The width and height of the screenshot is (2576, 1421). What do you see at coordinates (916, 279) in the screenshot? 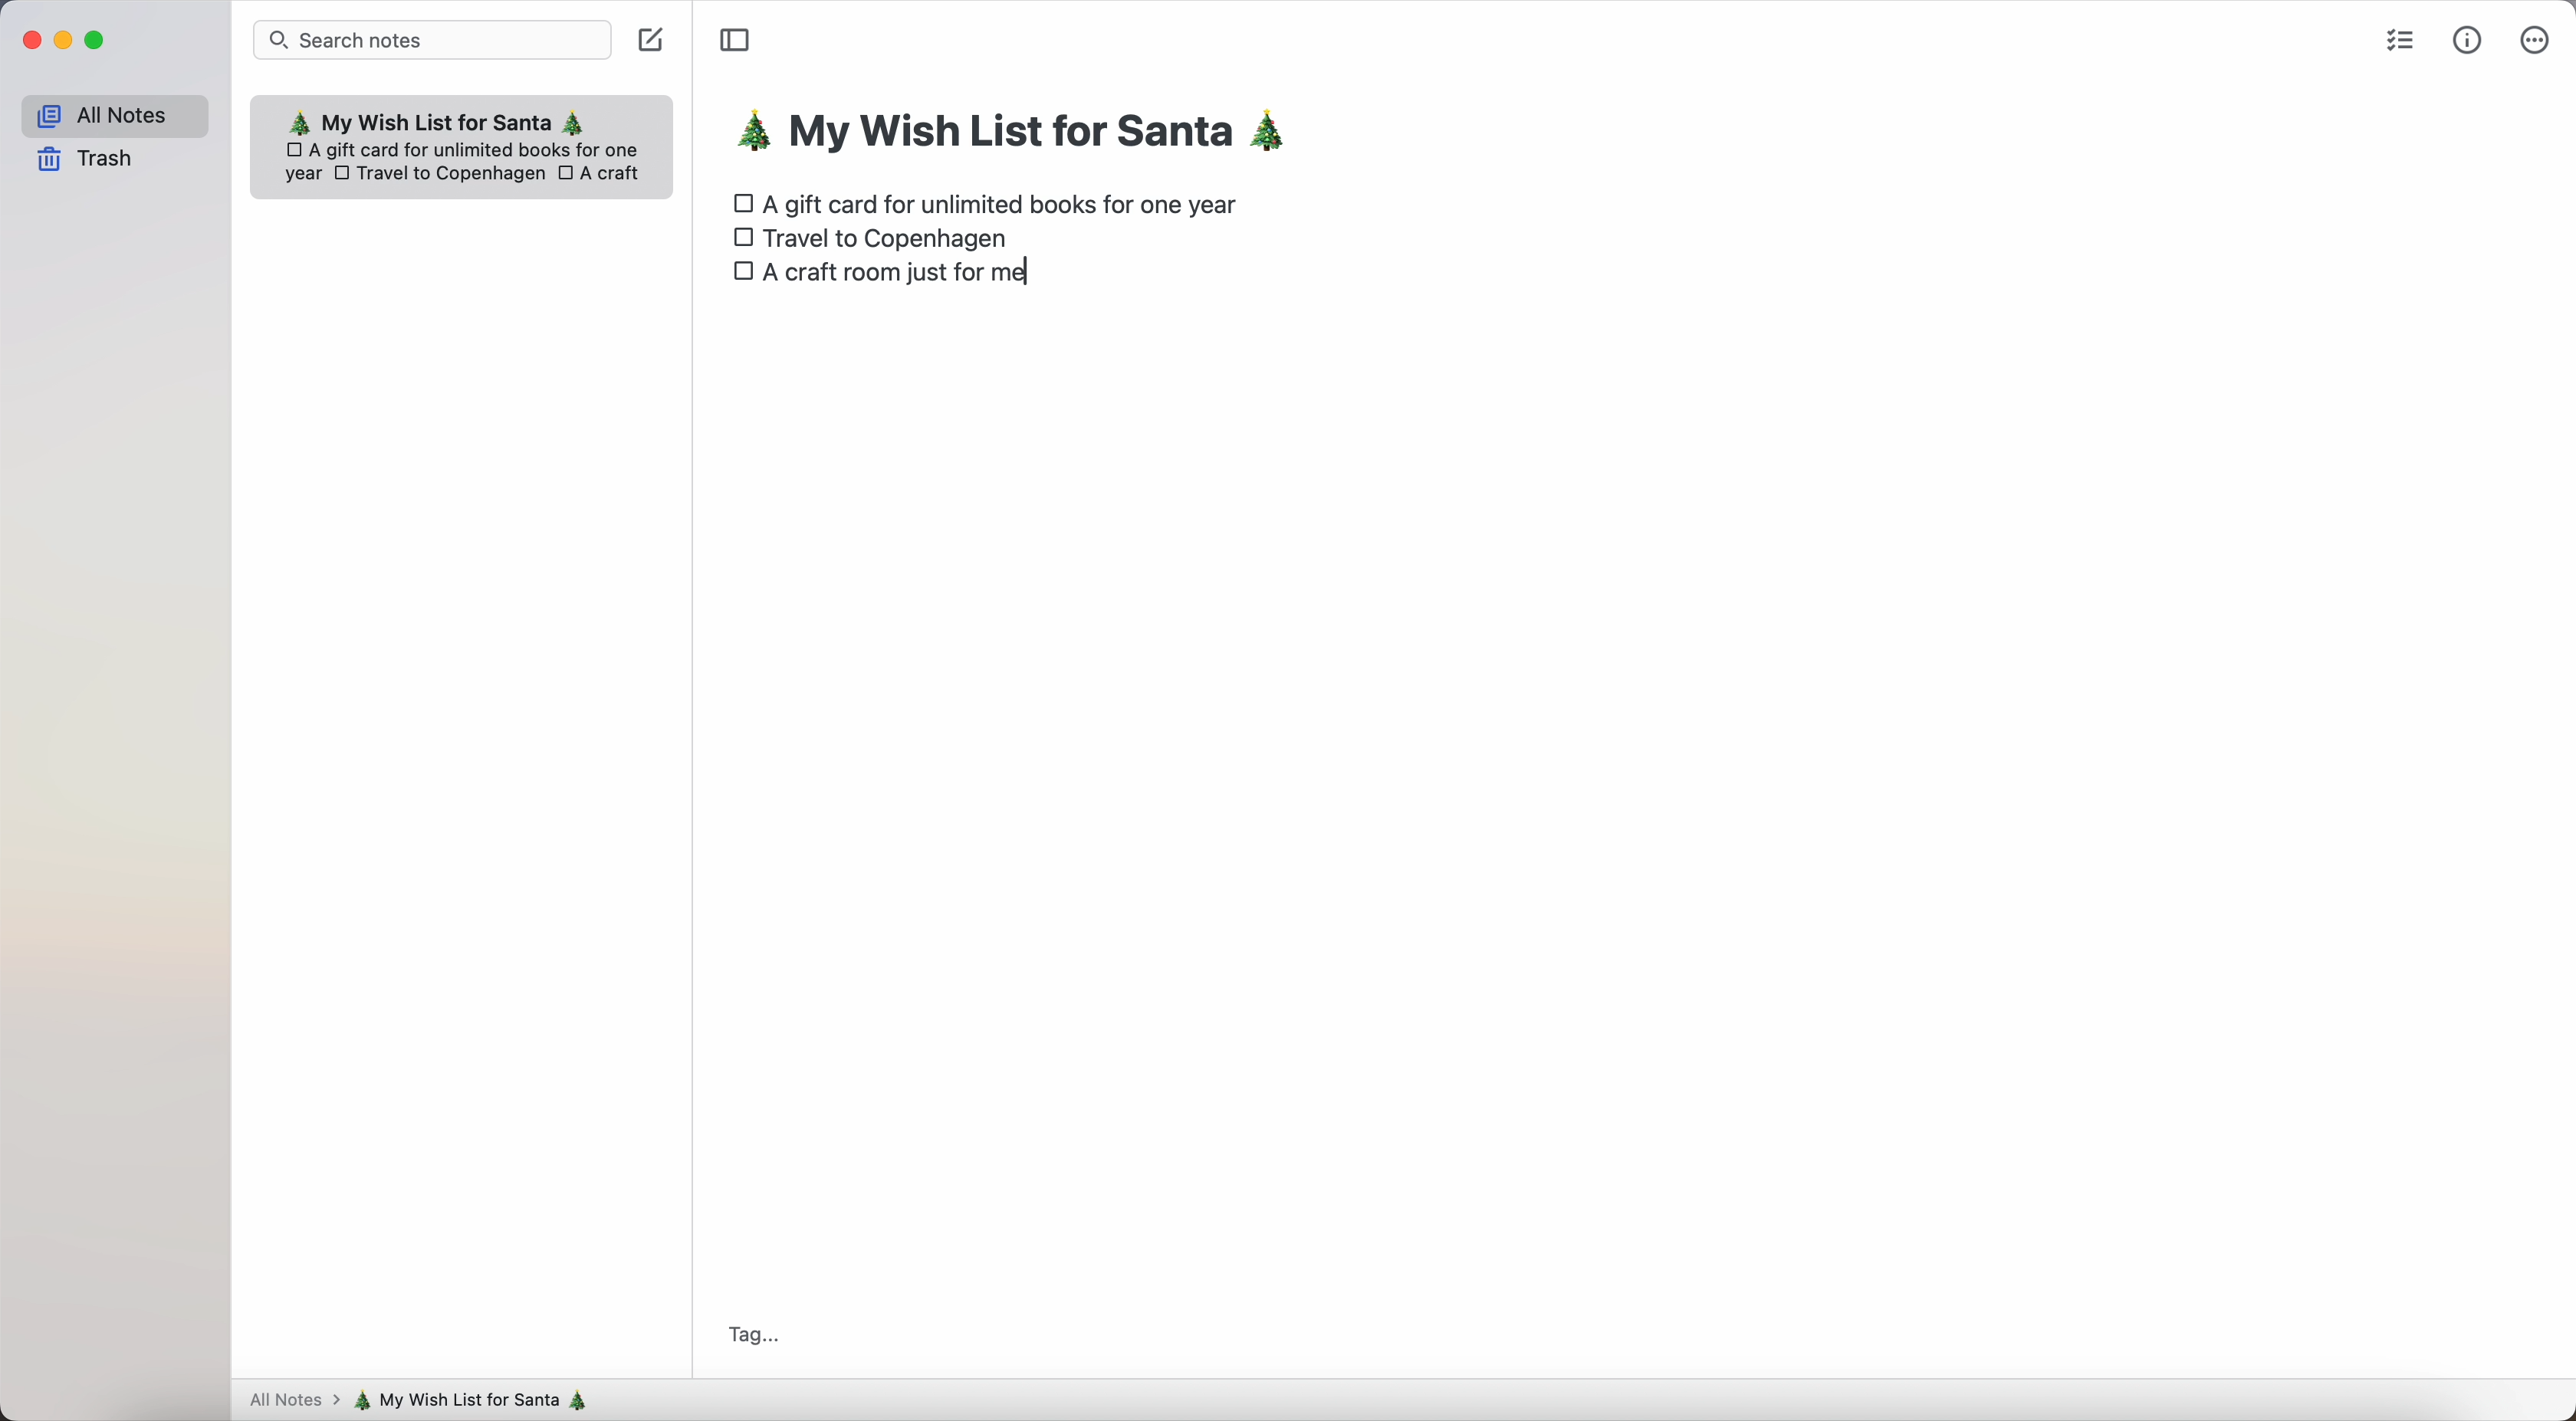
I see `a craft room just for me` at bounding box center [916, 279].